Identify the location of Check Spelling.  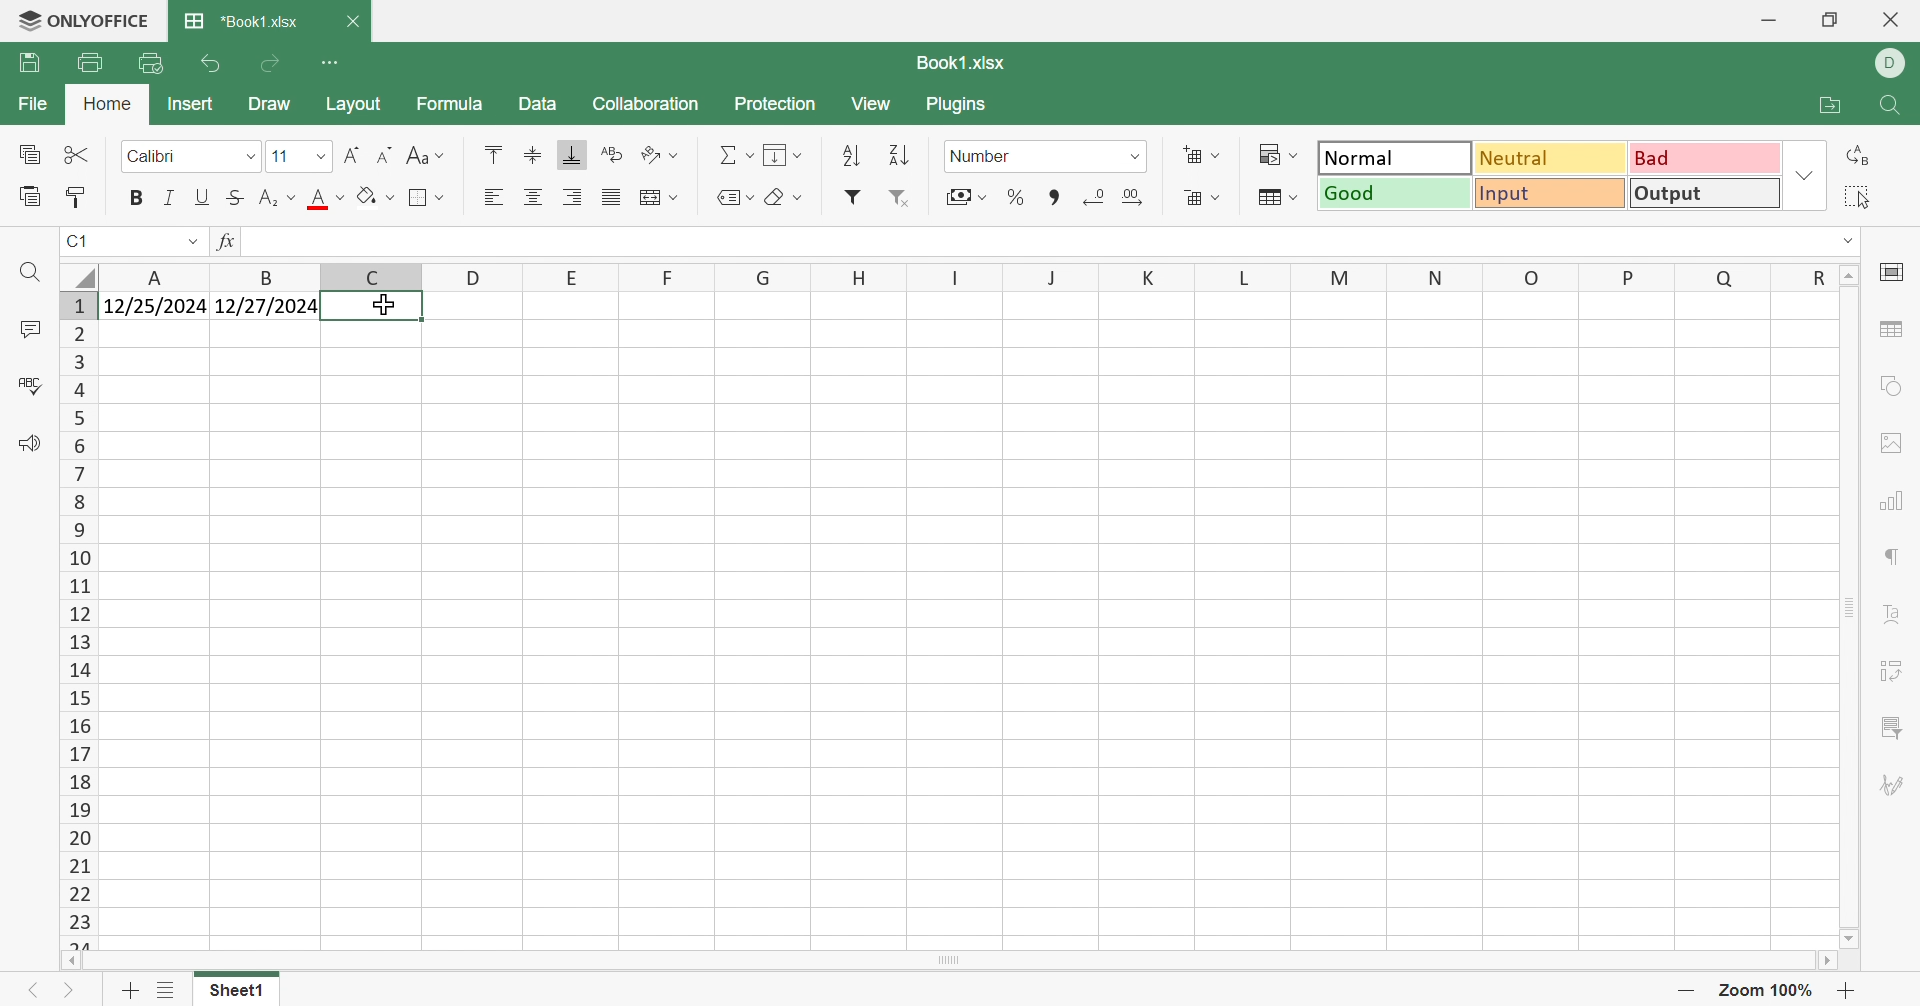
(29, 388).